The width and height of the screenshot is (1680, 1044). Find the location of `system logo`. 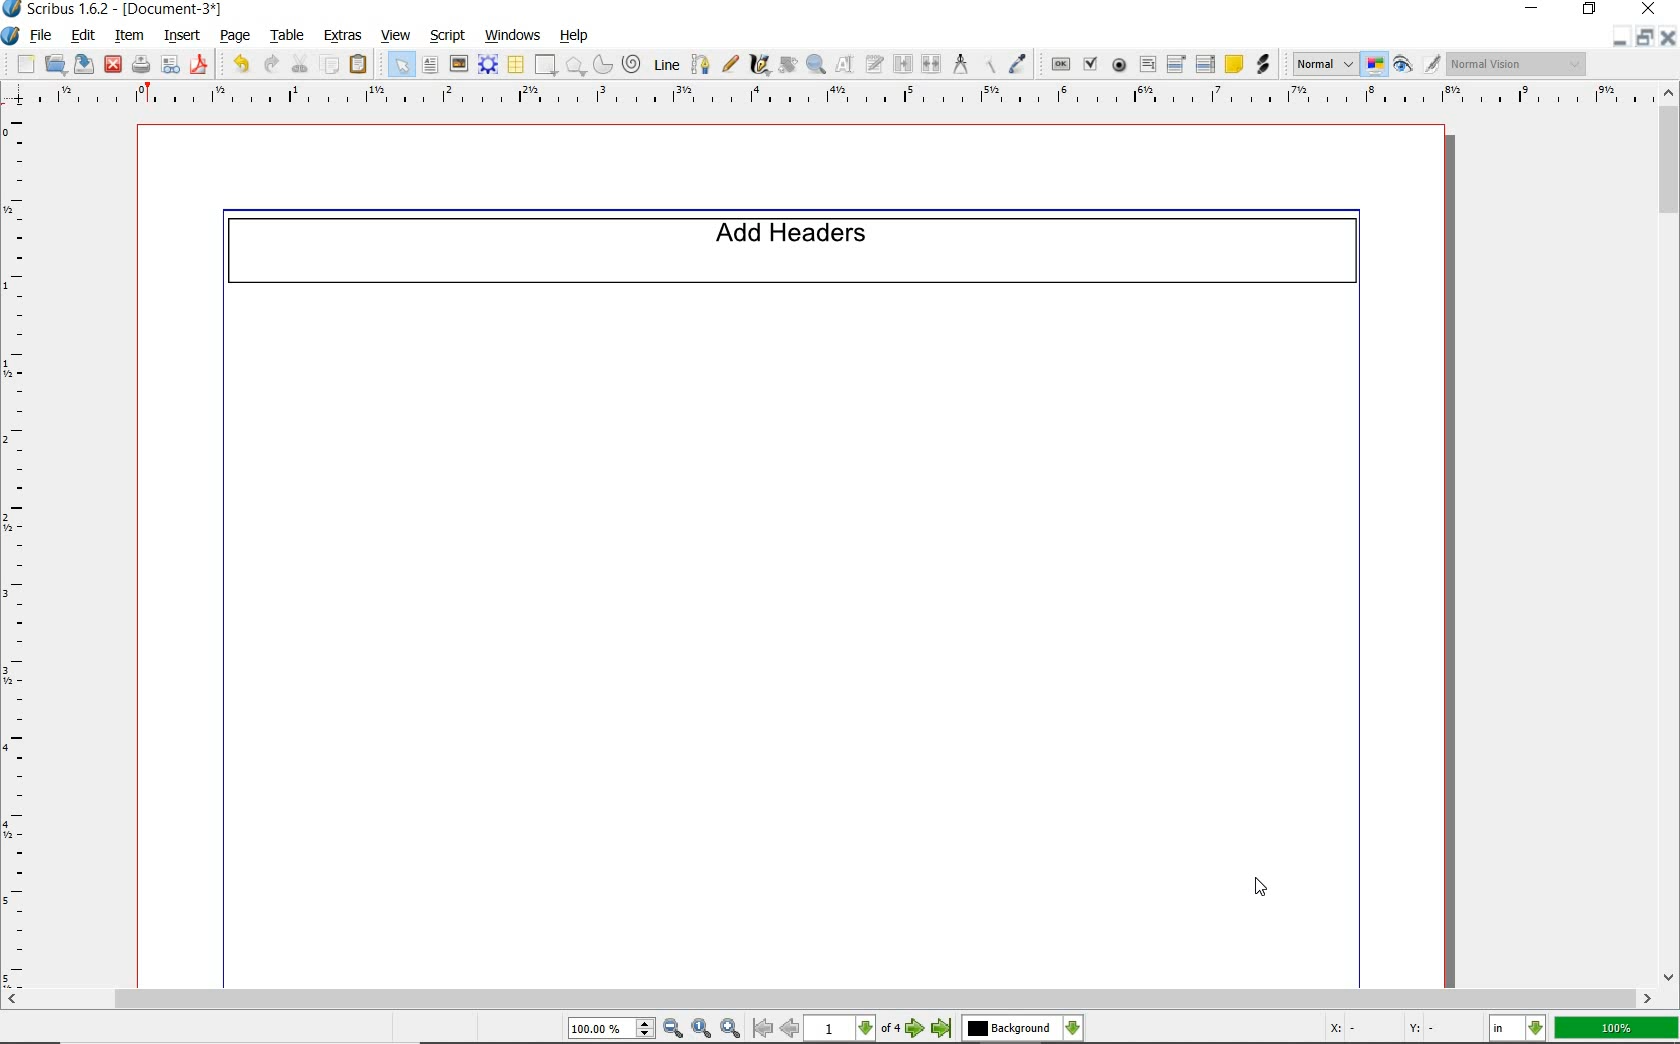

system logo is located at coordinates (11, 37).